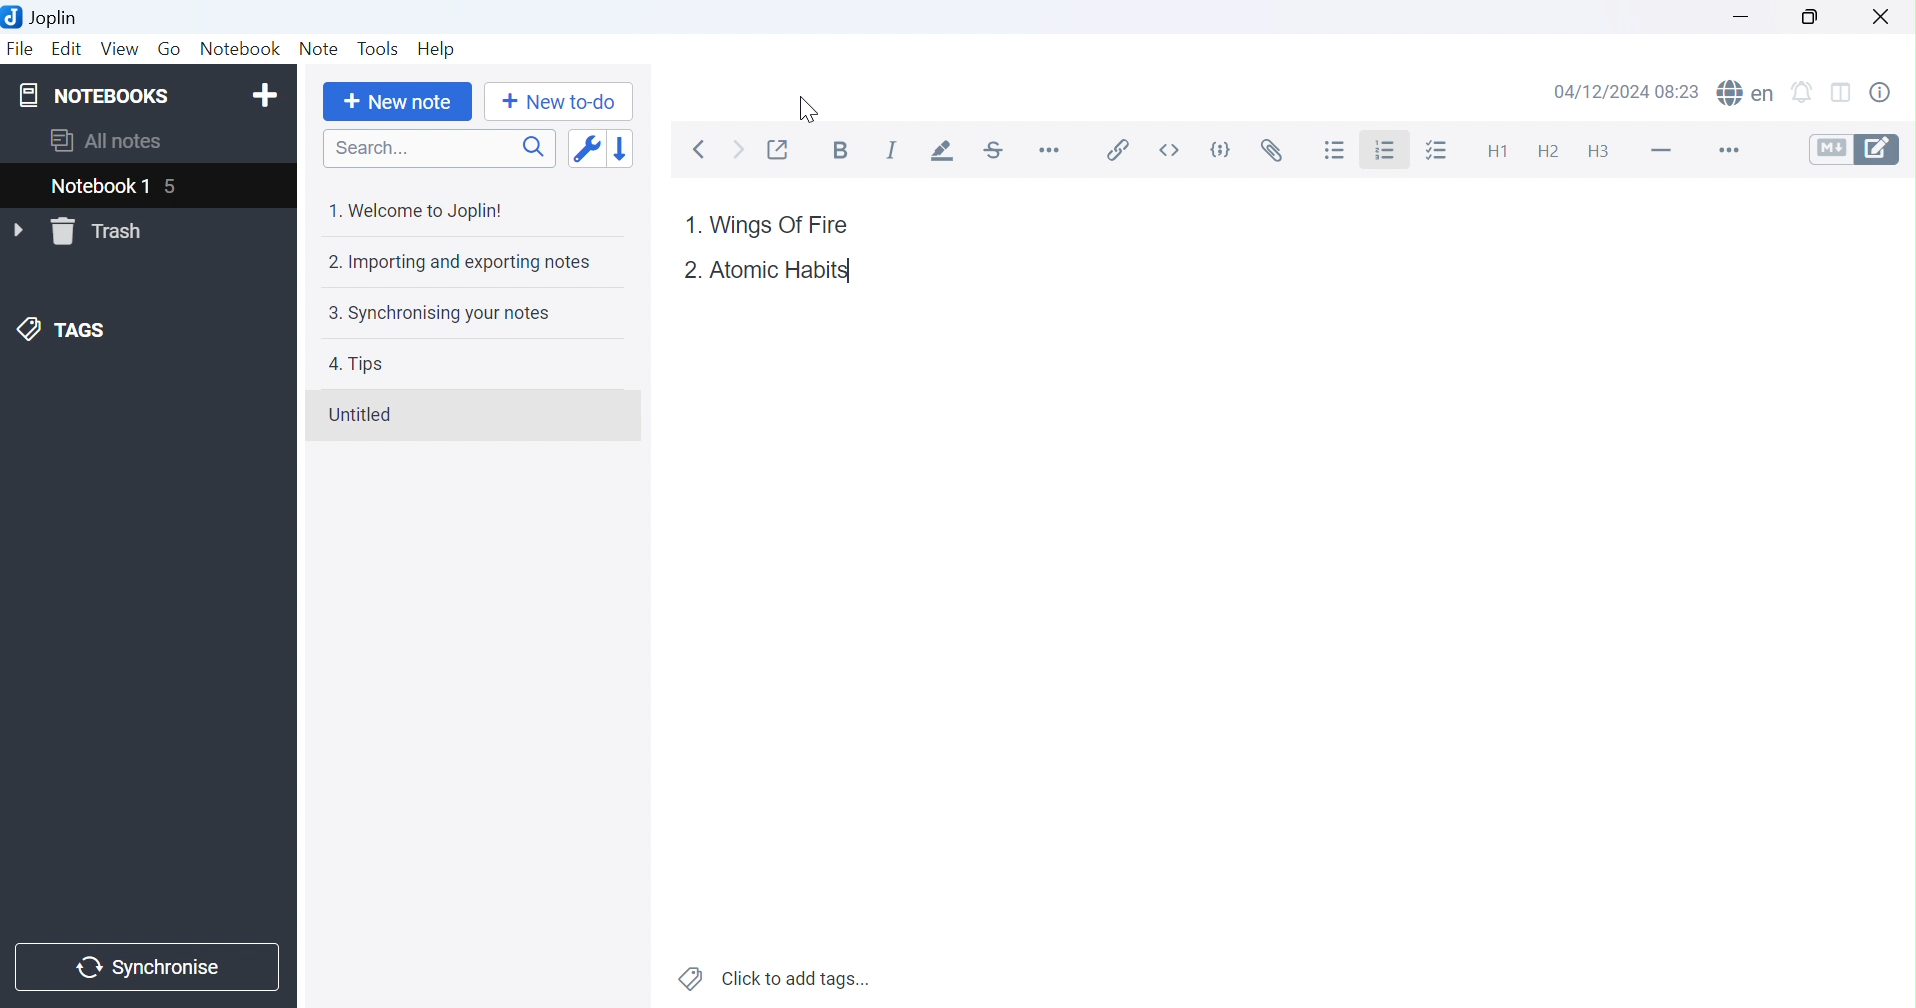  Describe the element at coordinates (68, 49) in the screenshot. I see `Edit` at that location.